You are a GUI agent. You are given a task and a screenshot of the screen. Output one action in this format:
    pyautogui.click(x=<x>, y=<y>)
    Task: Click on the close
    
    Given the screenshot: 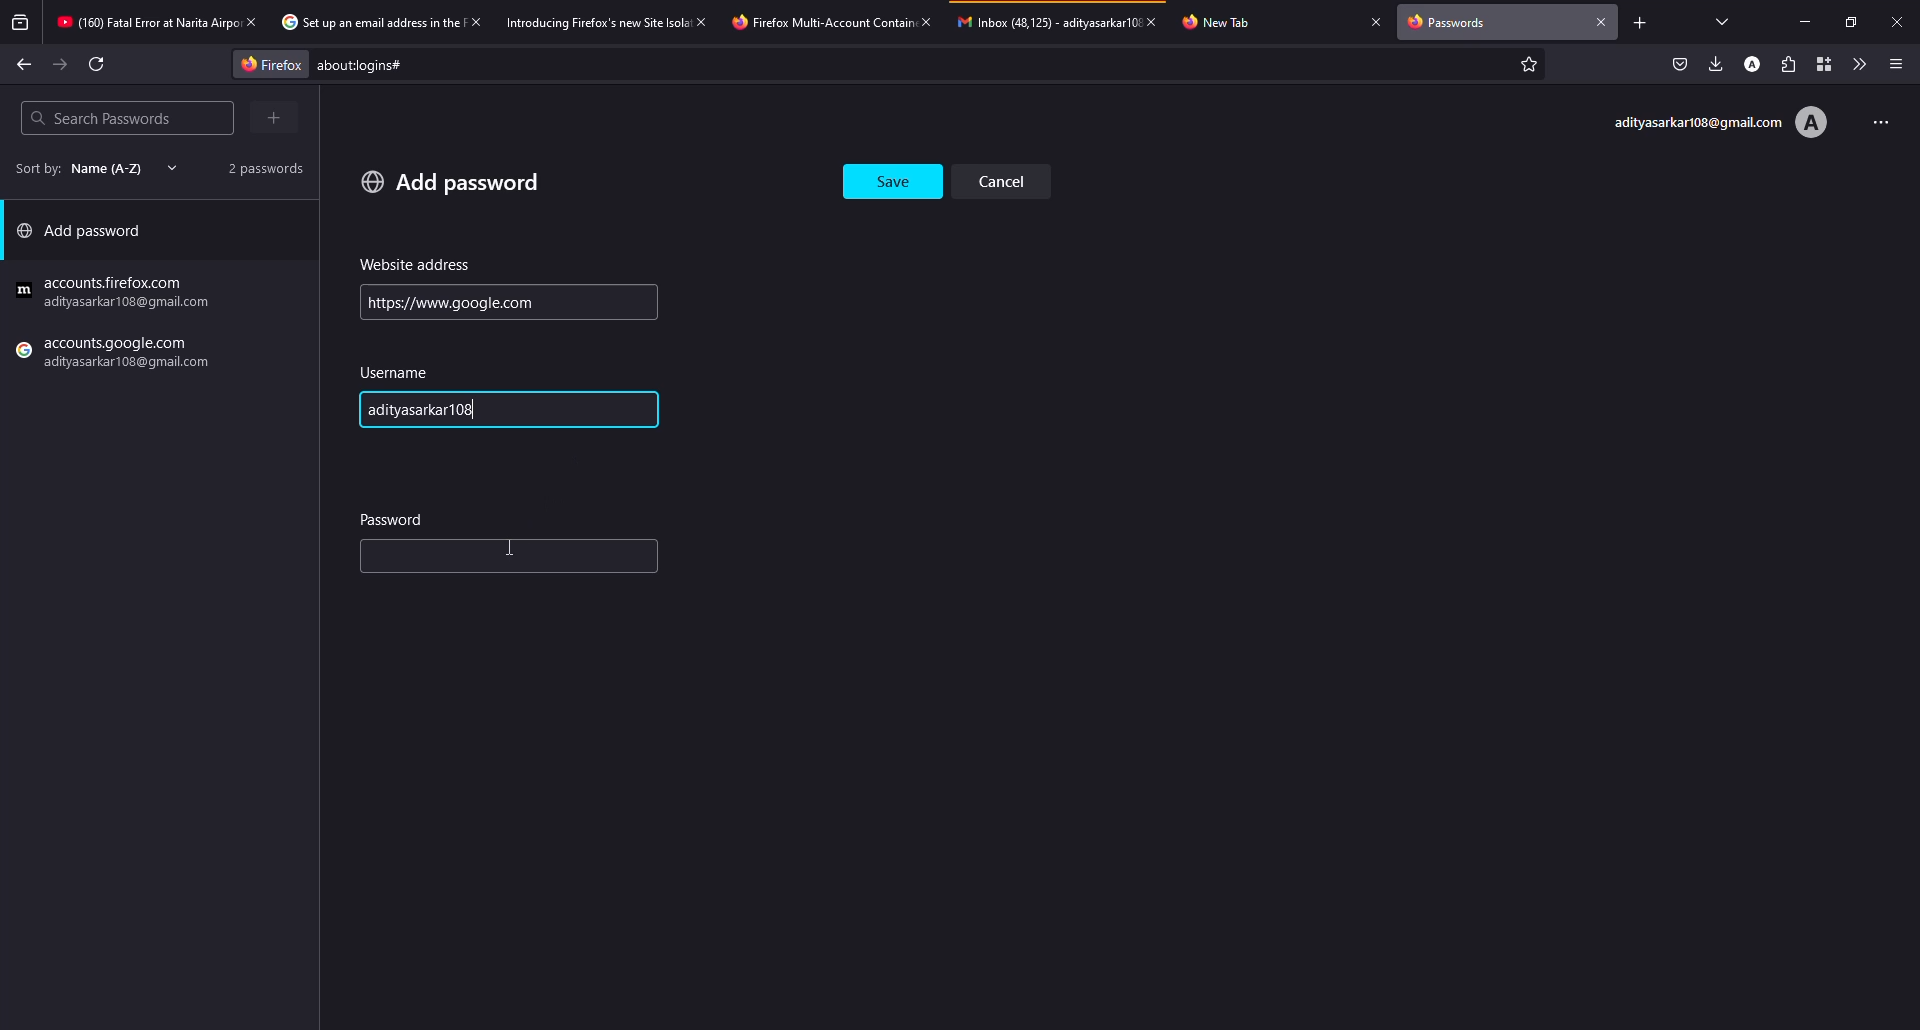 What is the action you would take?
    pyautogui.click(x=474, y=21)
    